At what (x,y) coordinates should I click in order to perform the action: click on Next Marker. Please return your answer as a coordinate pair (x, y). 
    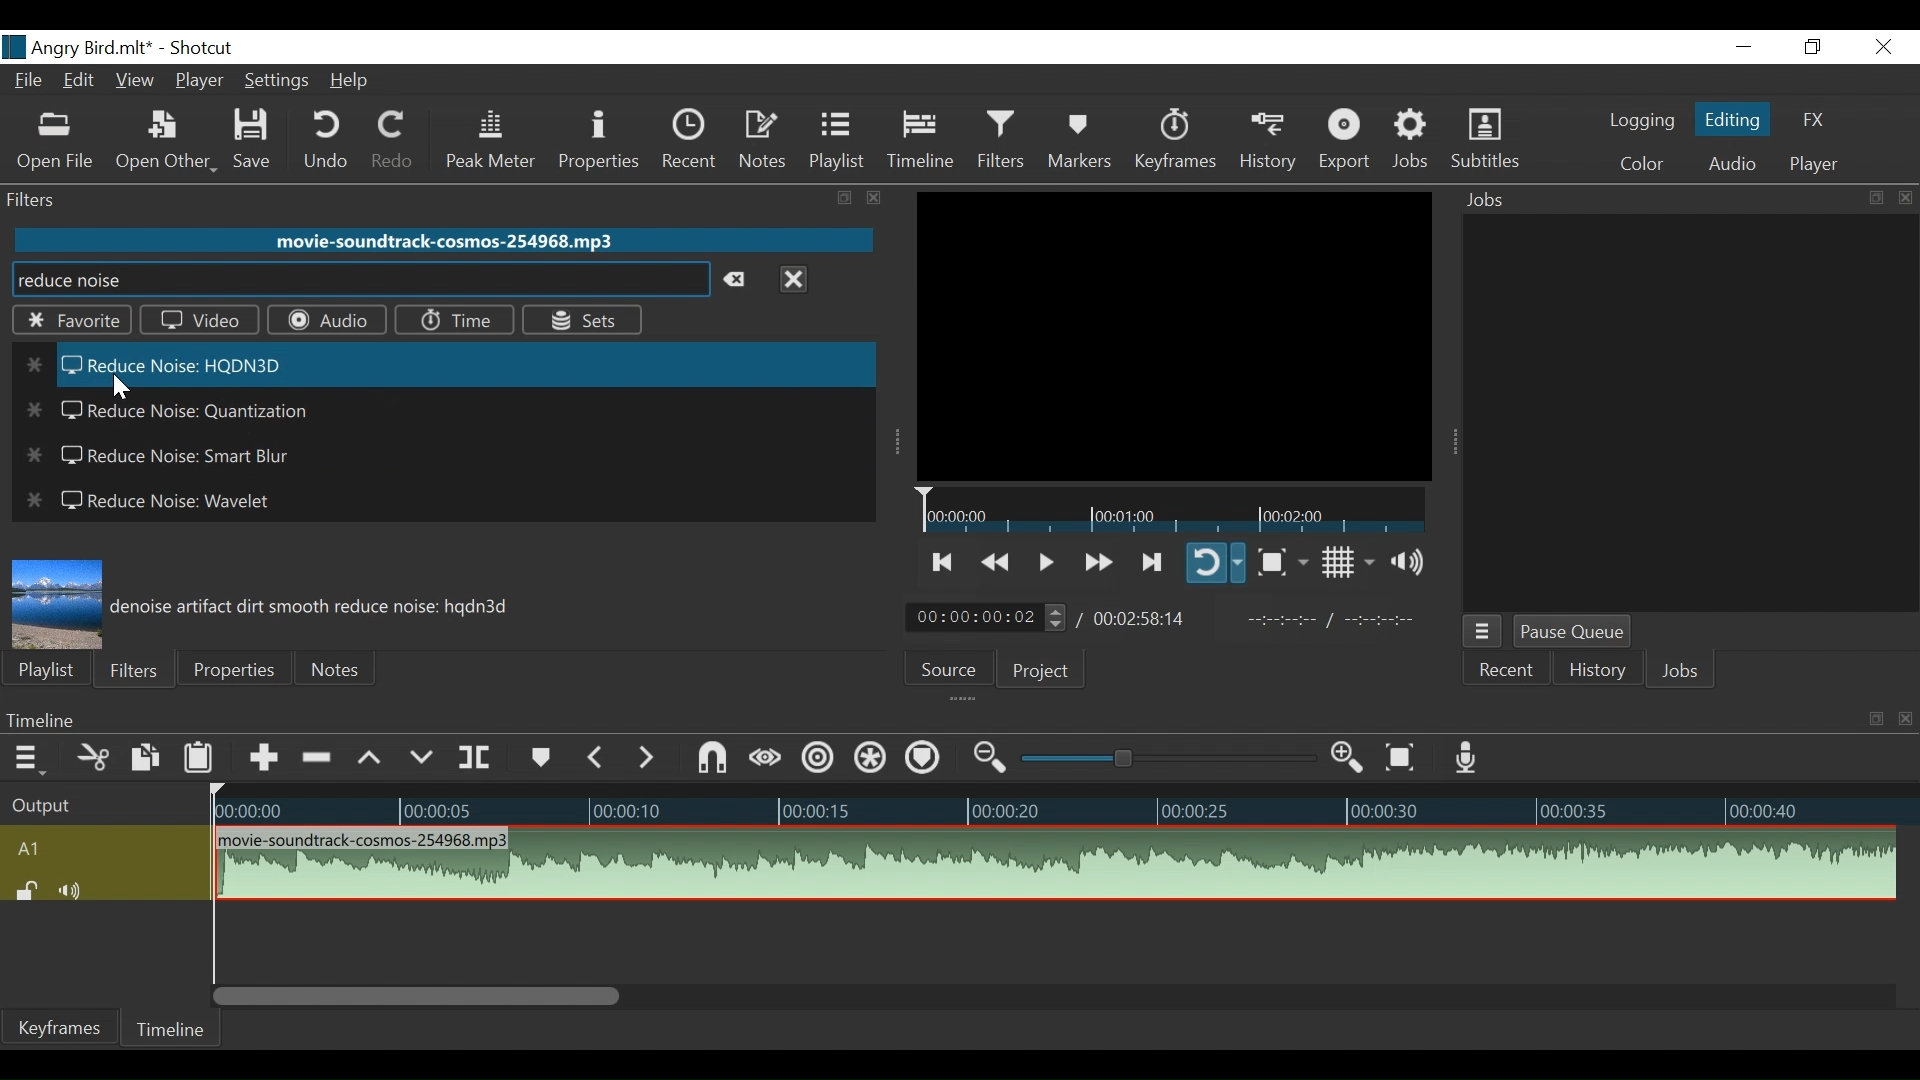
    Looking at the image, I should click on (650, 758).